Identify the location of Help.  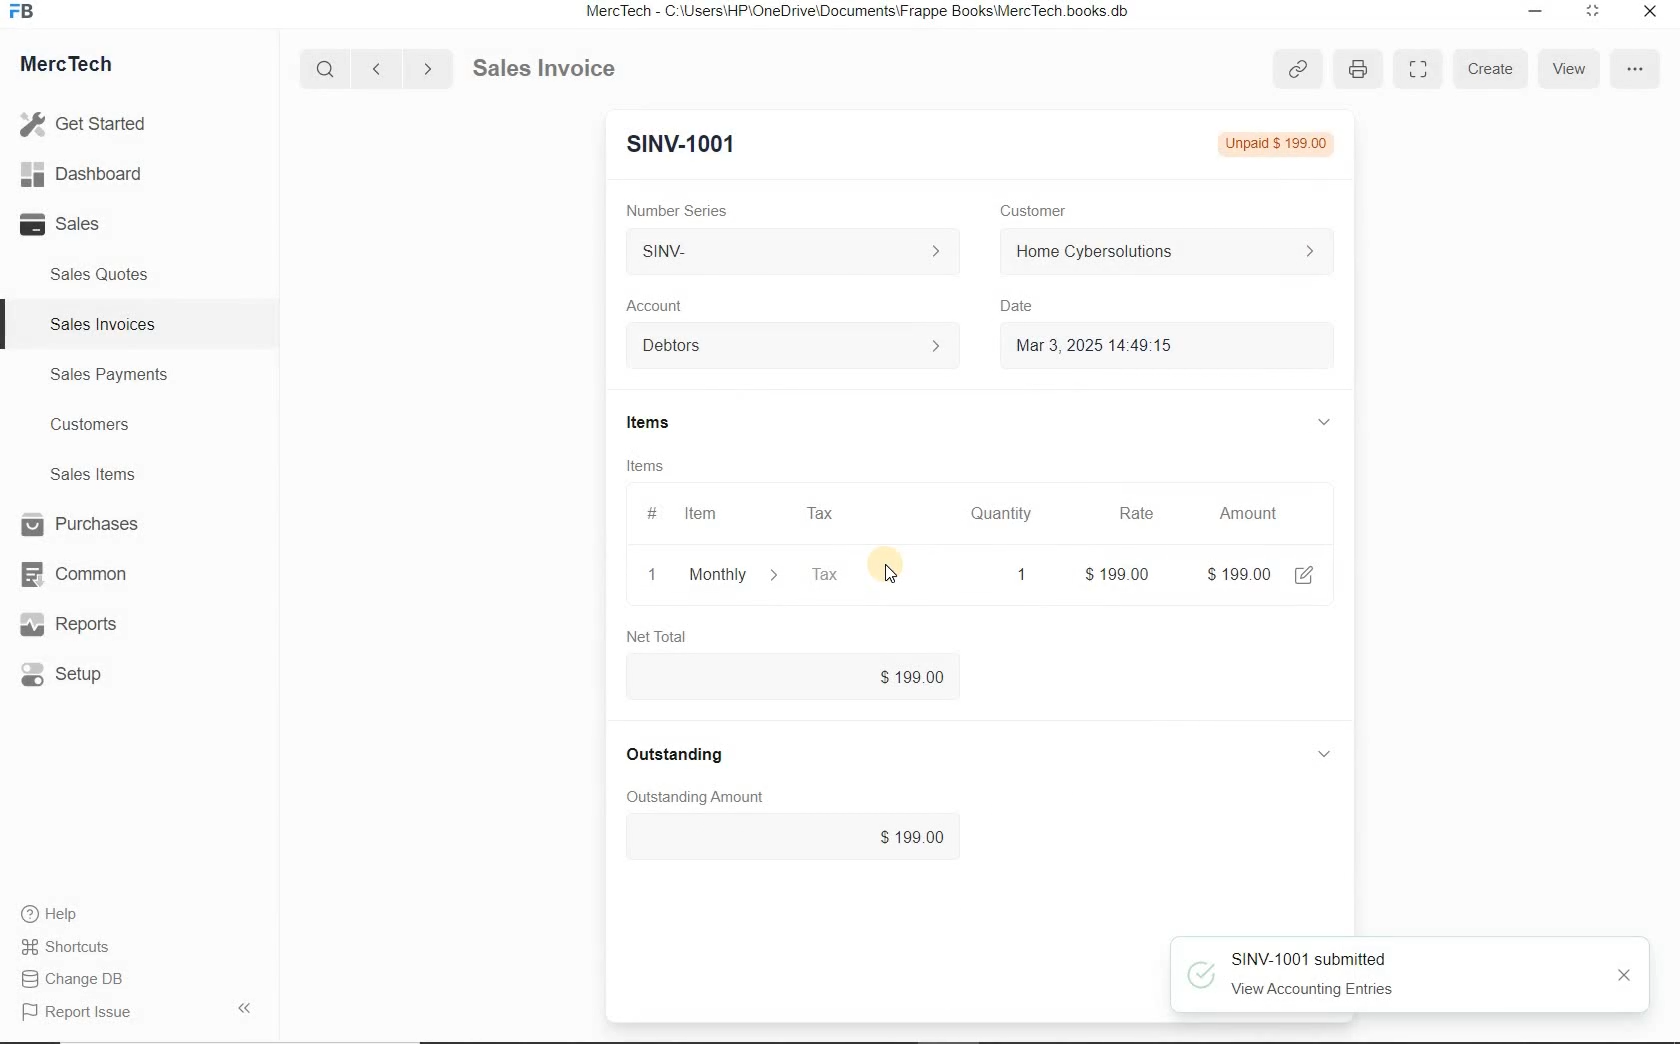
(60, 914).